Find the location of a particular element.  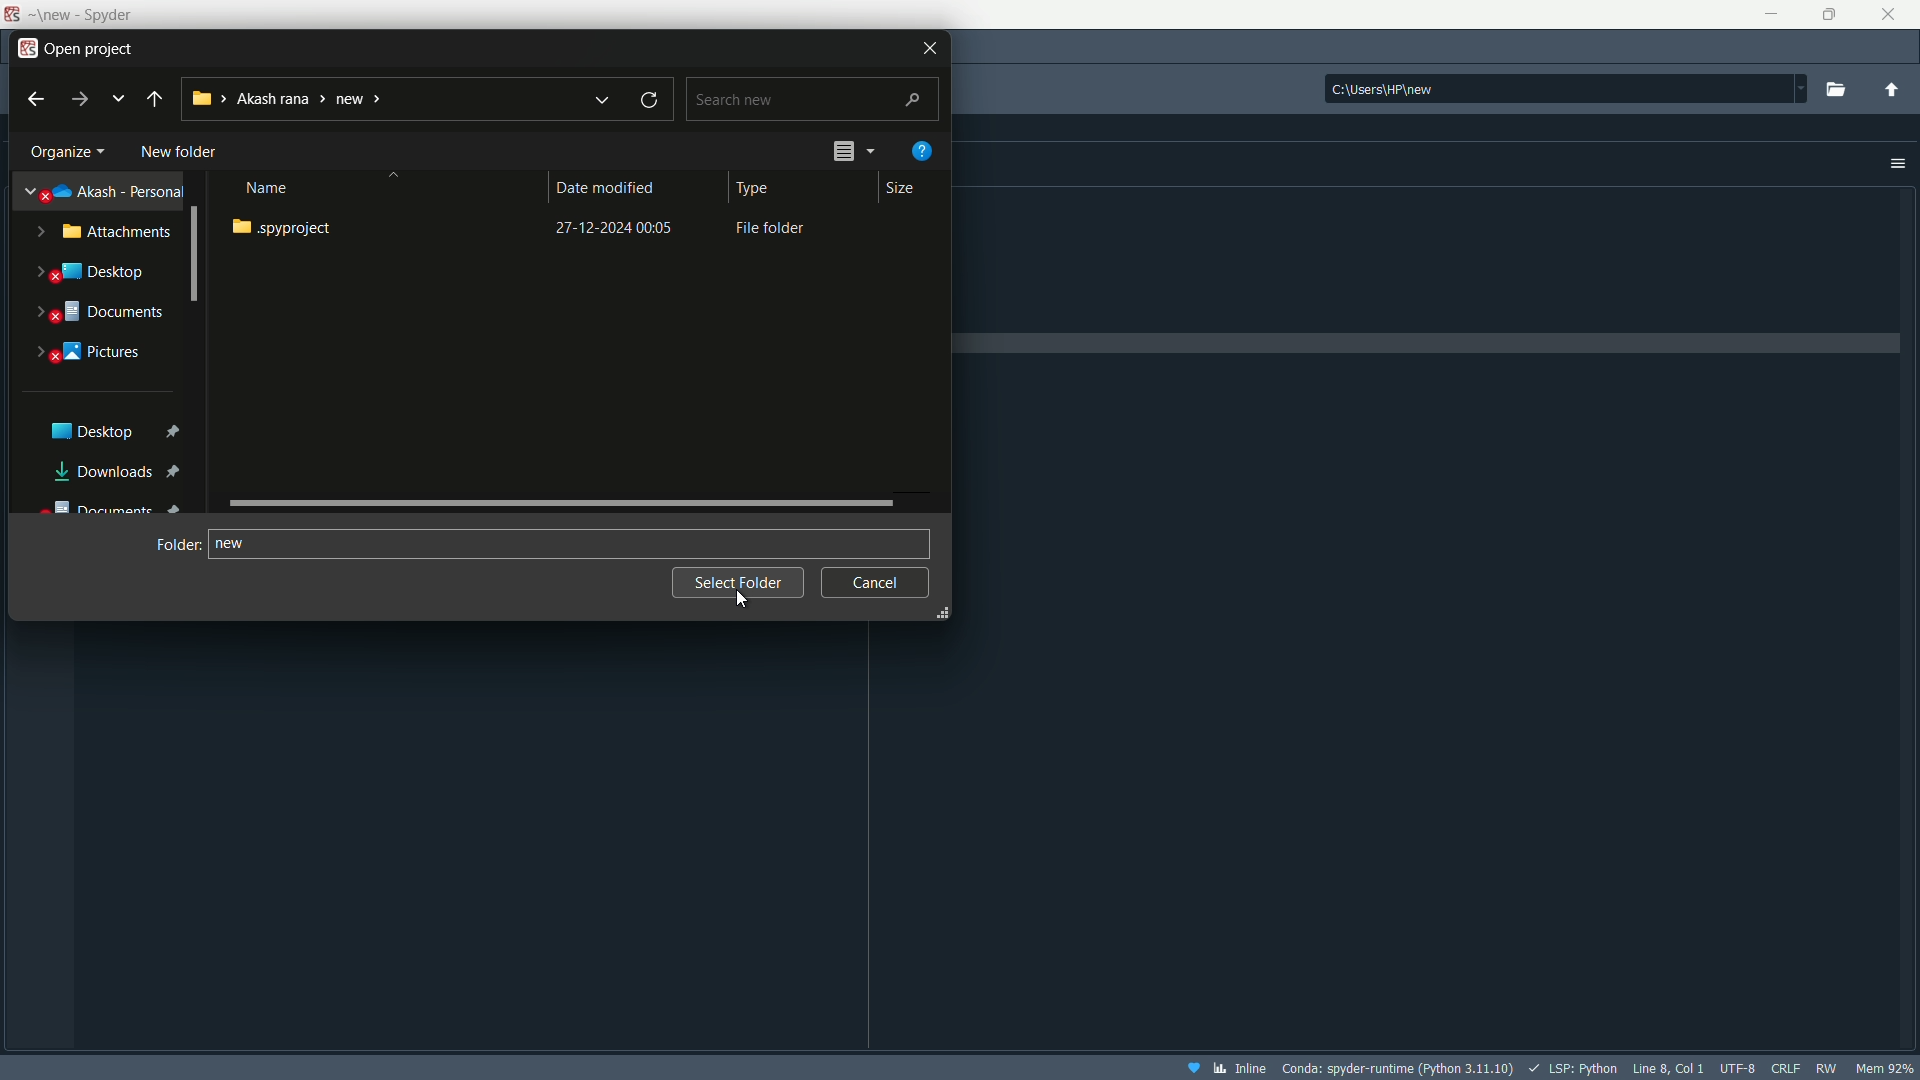

file directory is located at coordinates (1565, 85).